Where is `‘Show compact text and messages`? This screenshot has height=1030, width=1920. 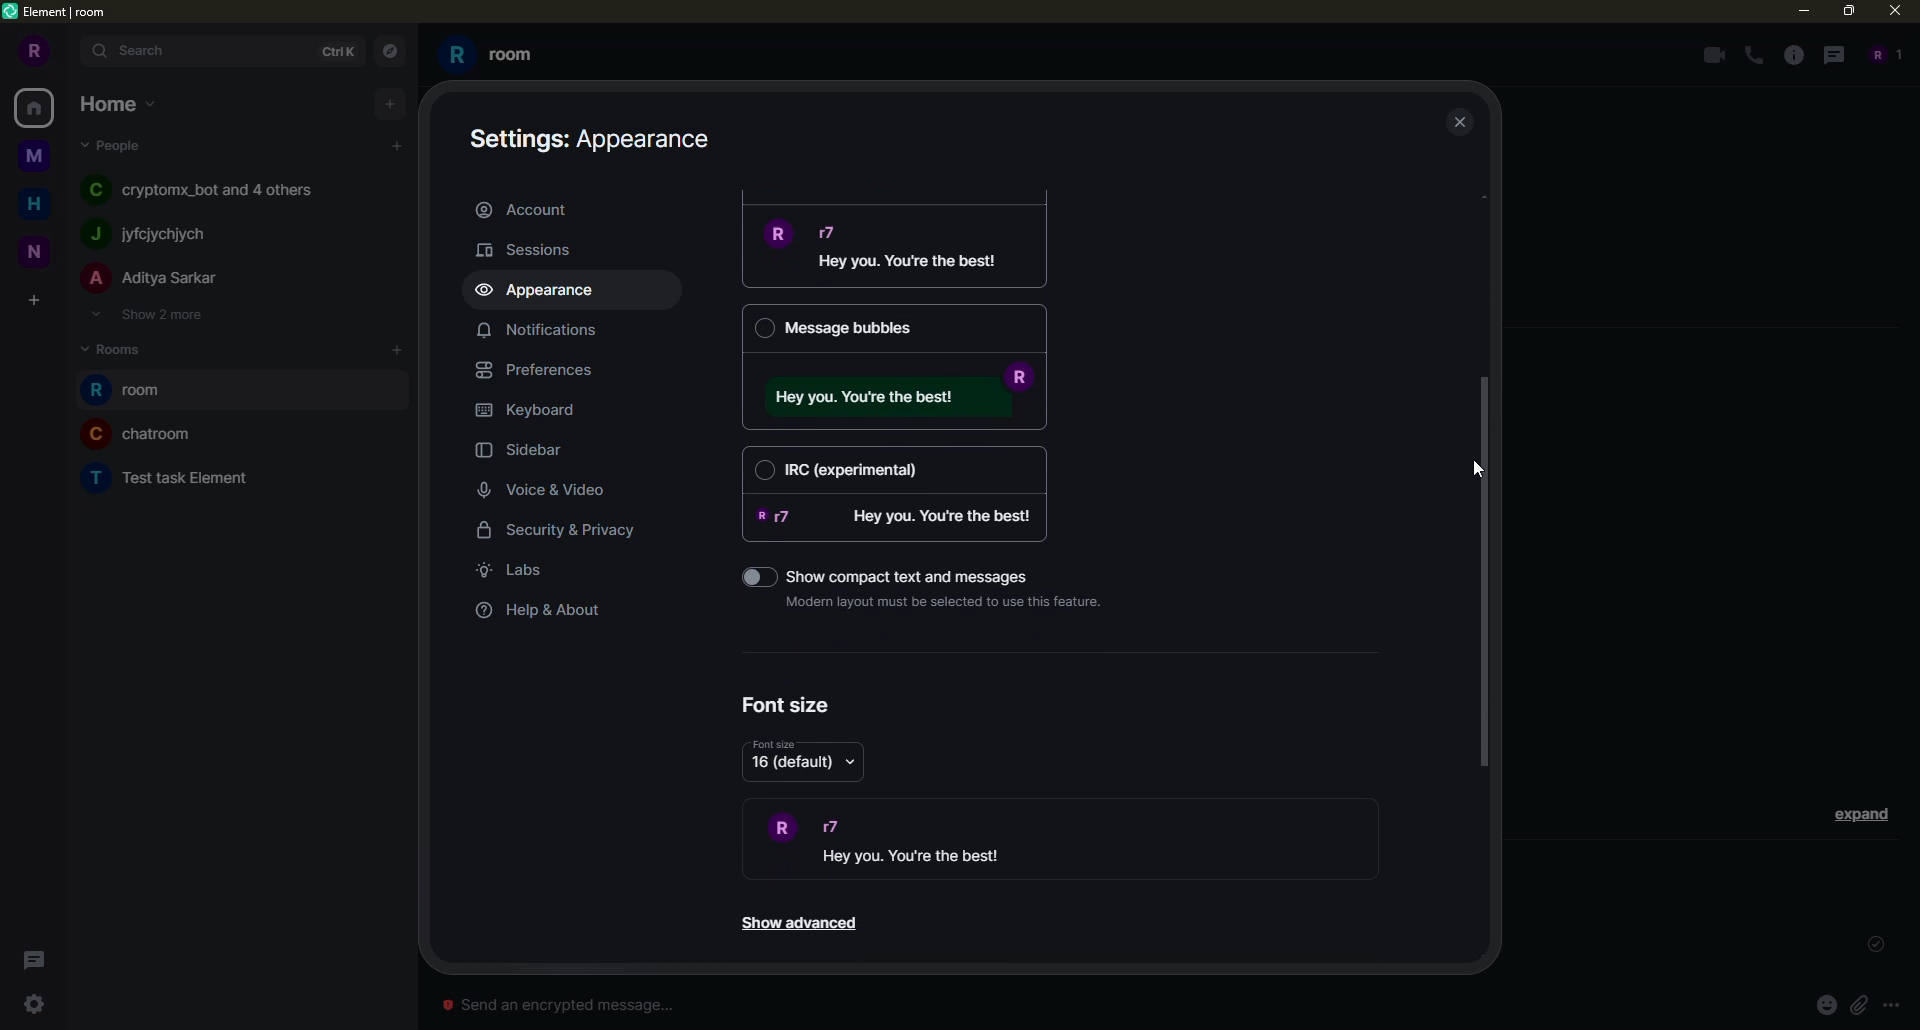
‘Show compact text and messages is located at coordinates (919, 569).